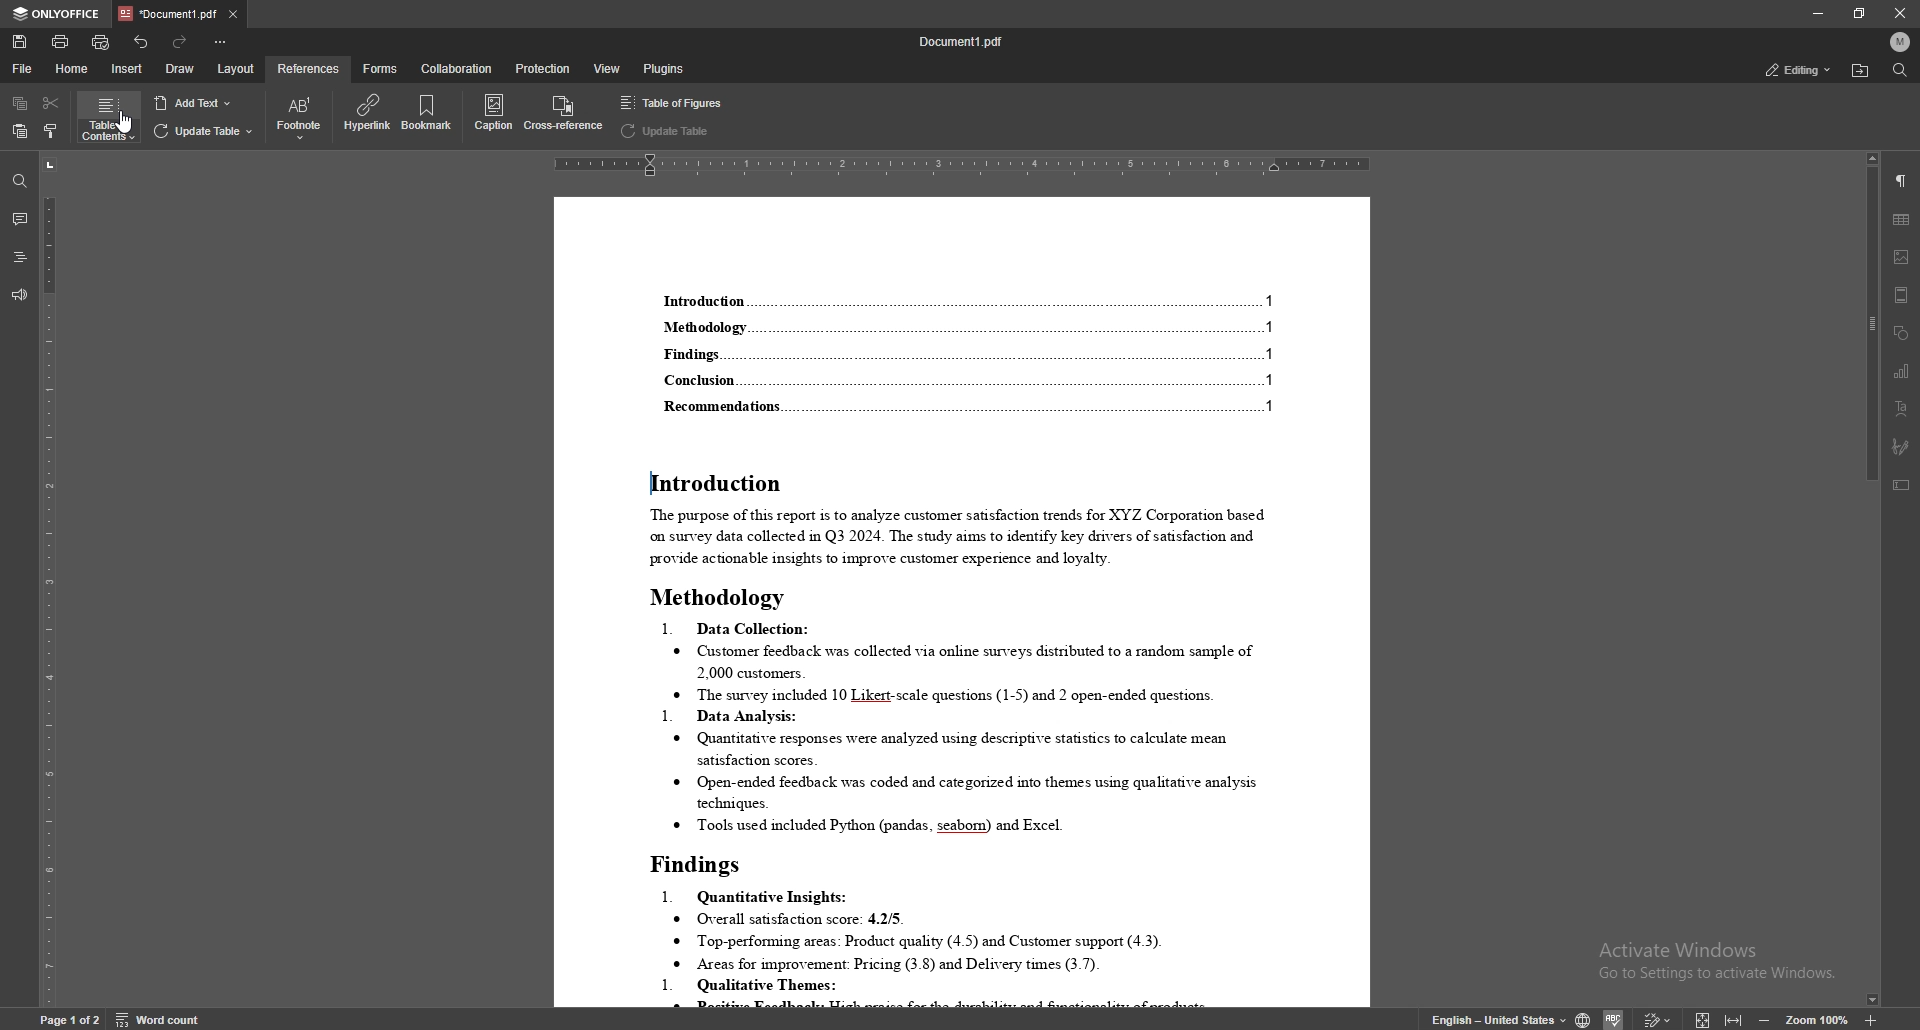 The width and height of the screenshot is (1920, 1030). I want to click on cross reference, so click(563, 116).